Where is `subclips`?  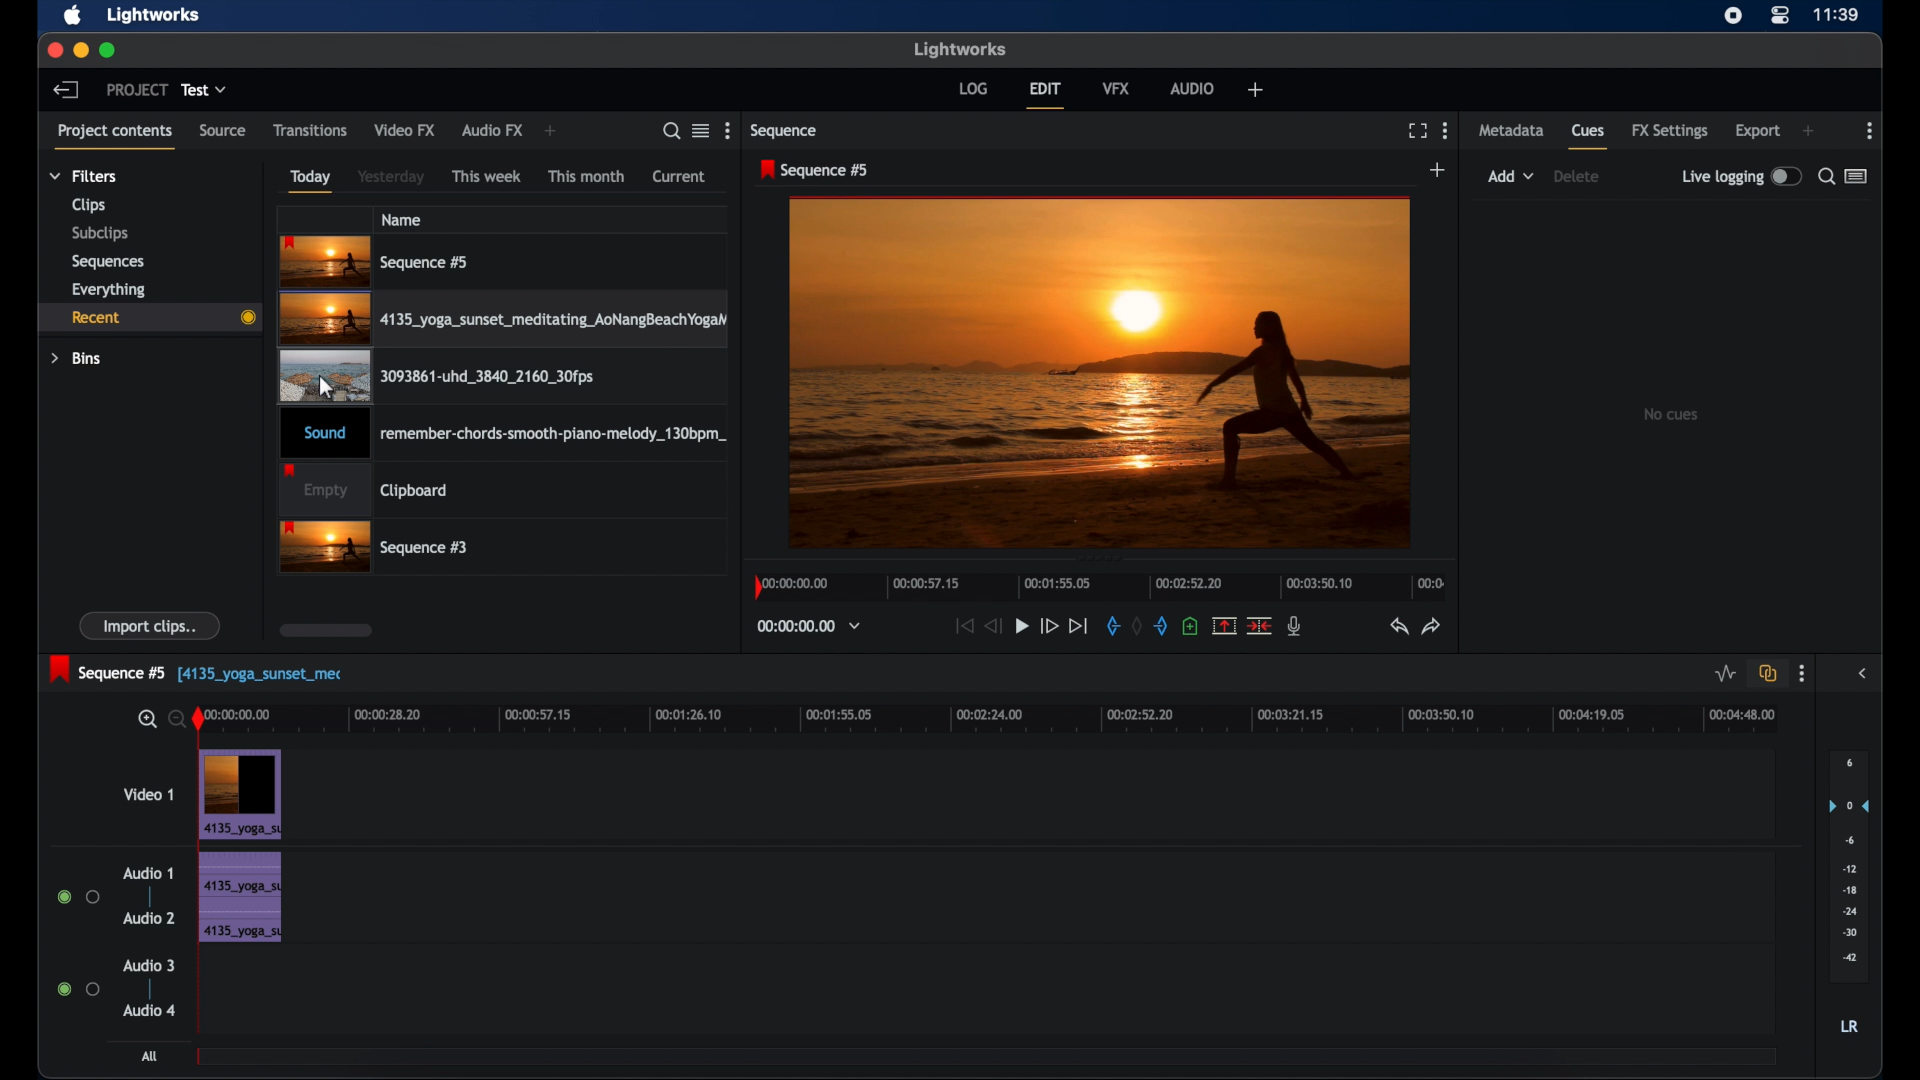
subclips is located at coordinates (102, 232).